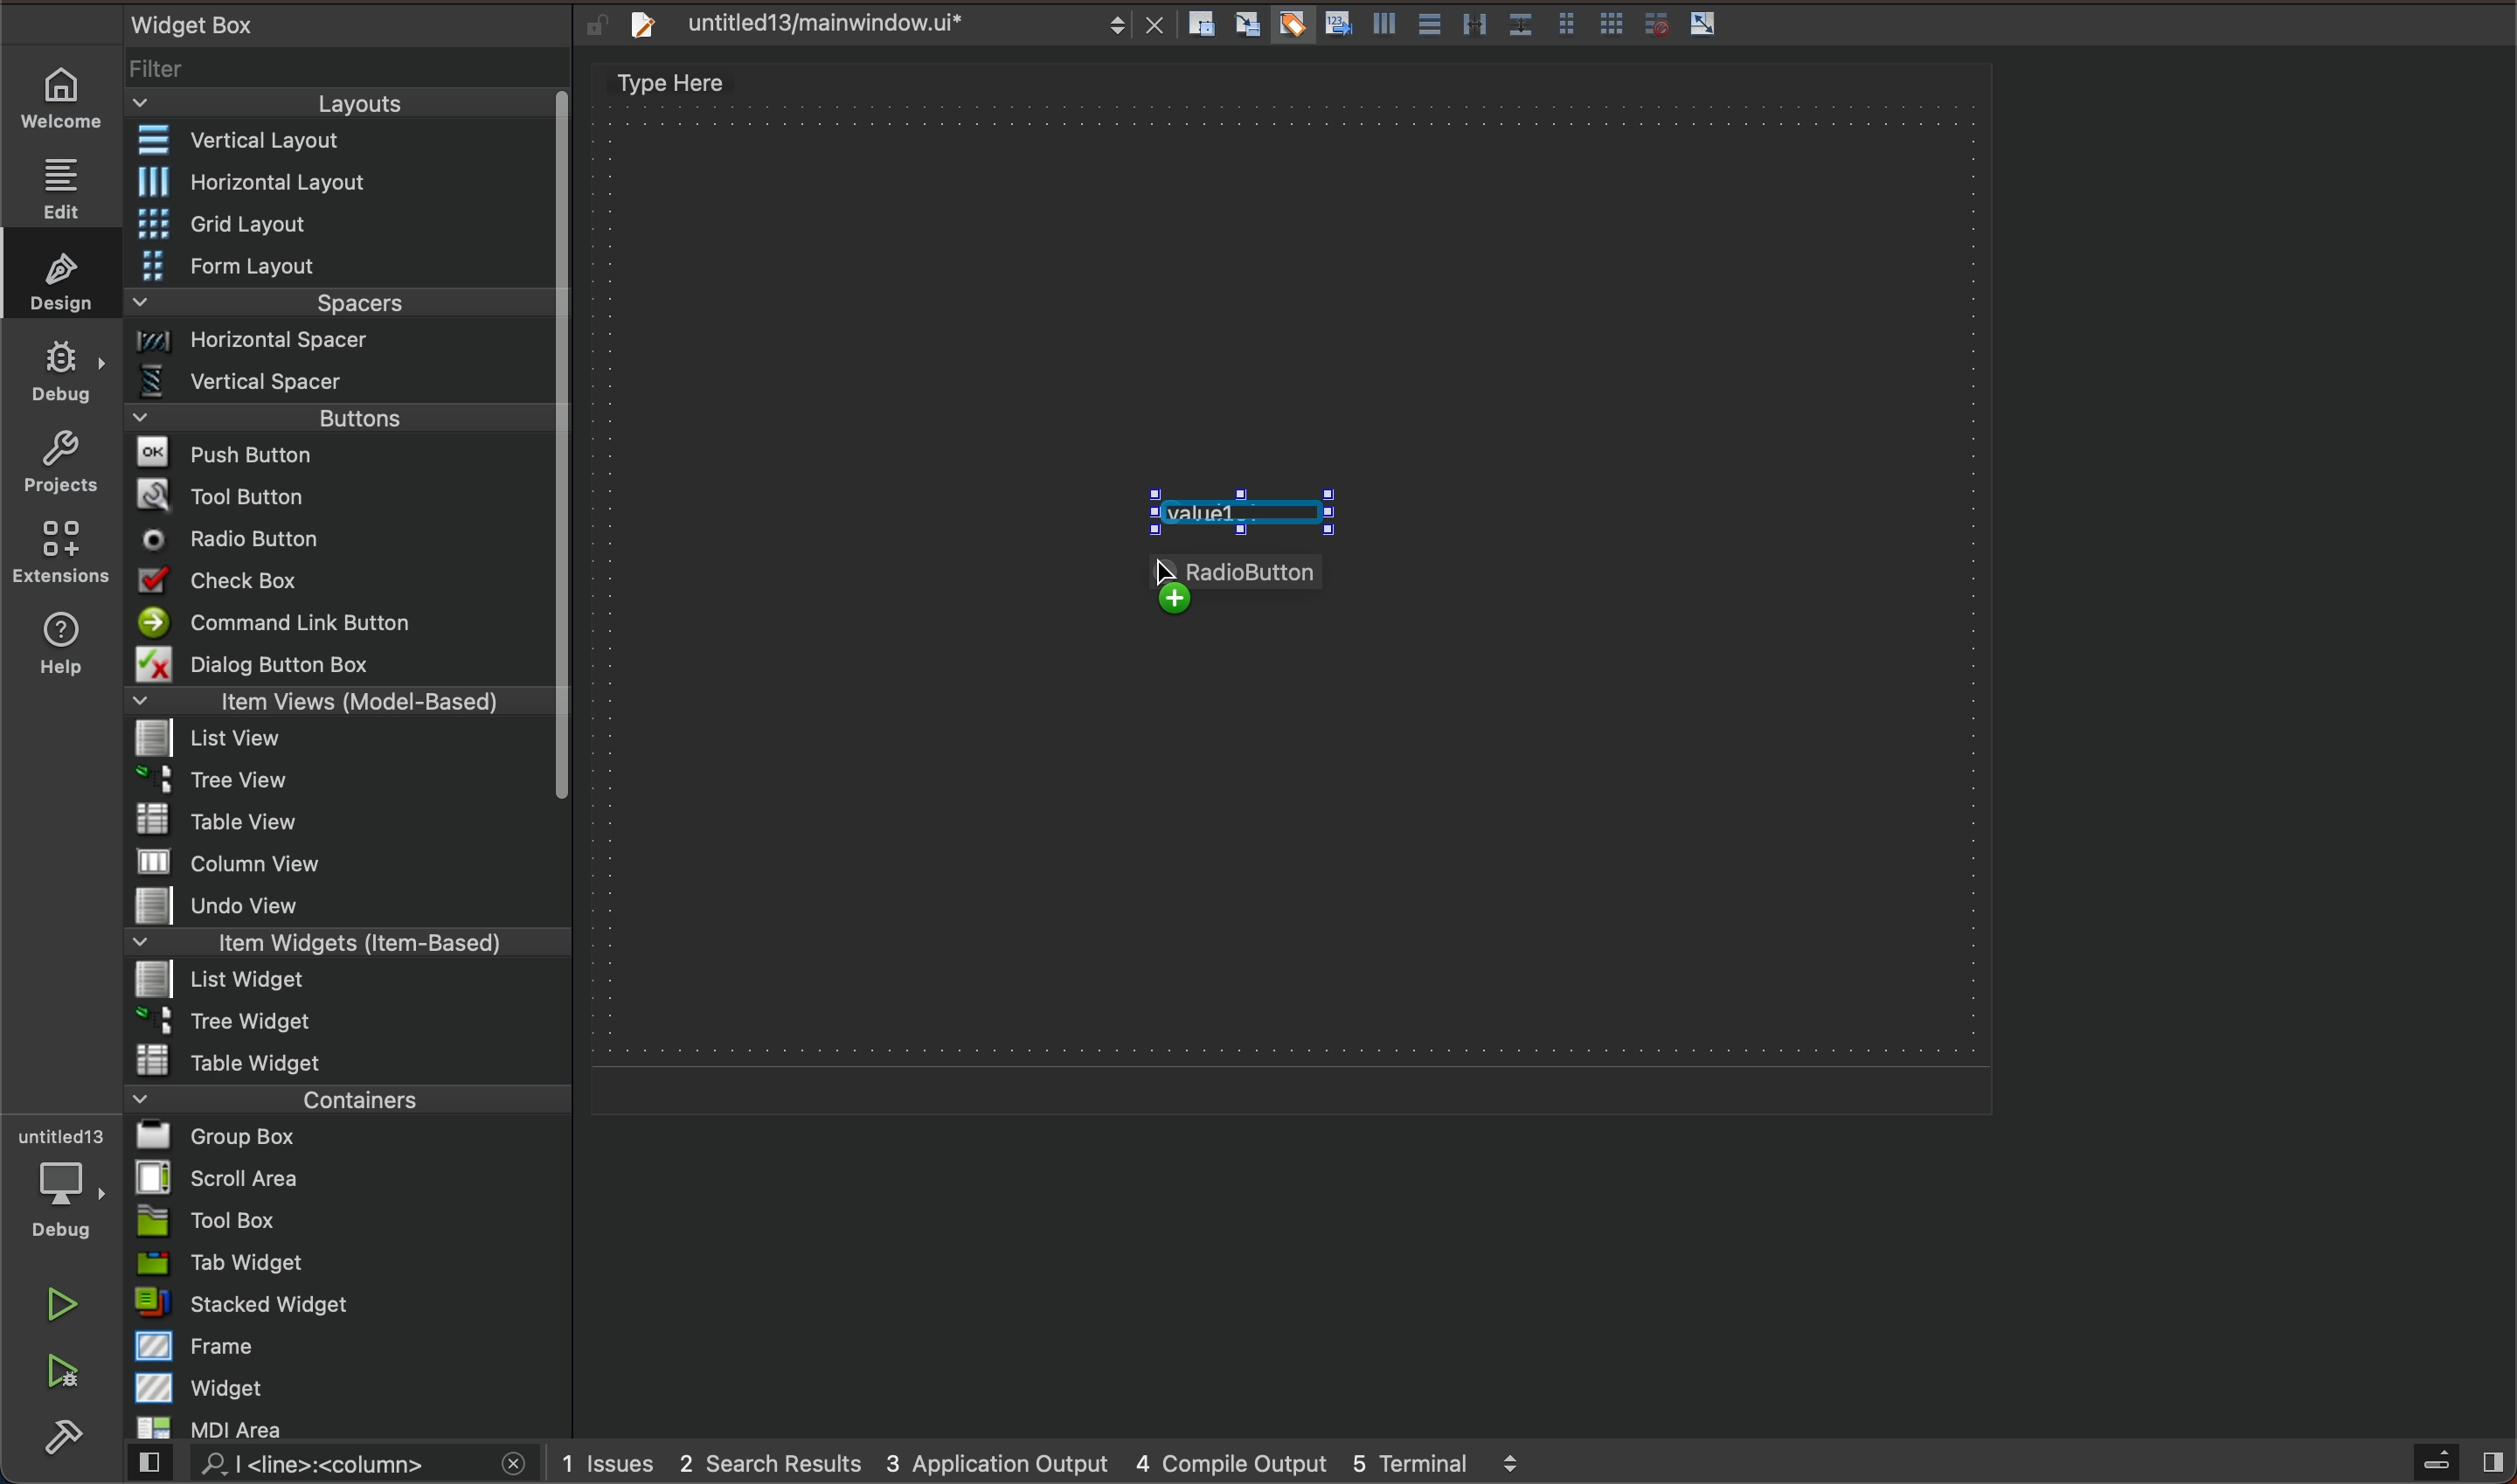 The image size is (2517, 1484). I want to click on , so click(342, 268).